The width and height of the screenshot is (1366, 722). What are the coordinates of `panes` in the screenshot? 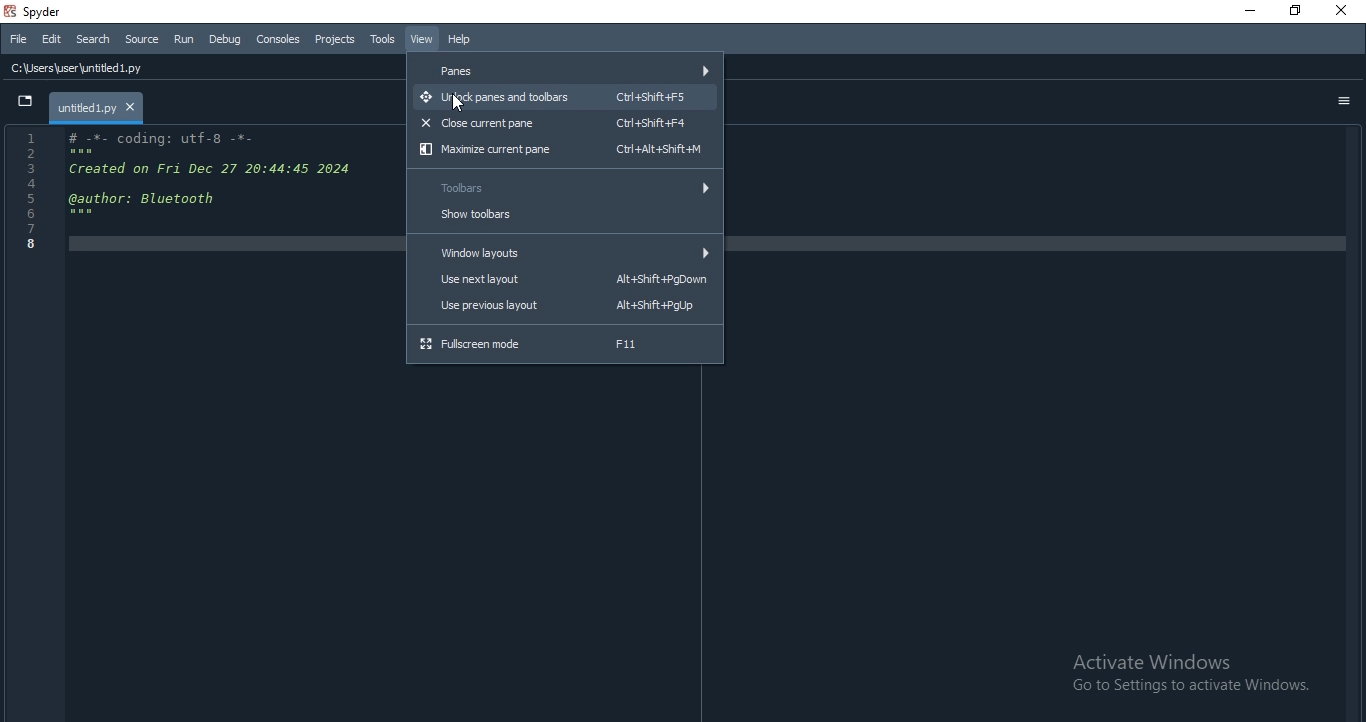 It's located at (566, 69).